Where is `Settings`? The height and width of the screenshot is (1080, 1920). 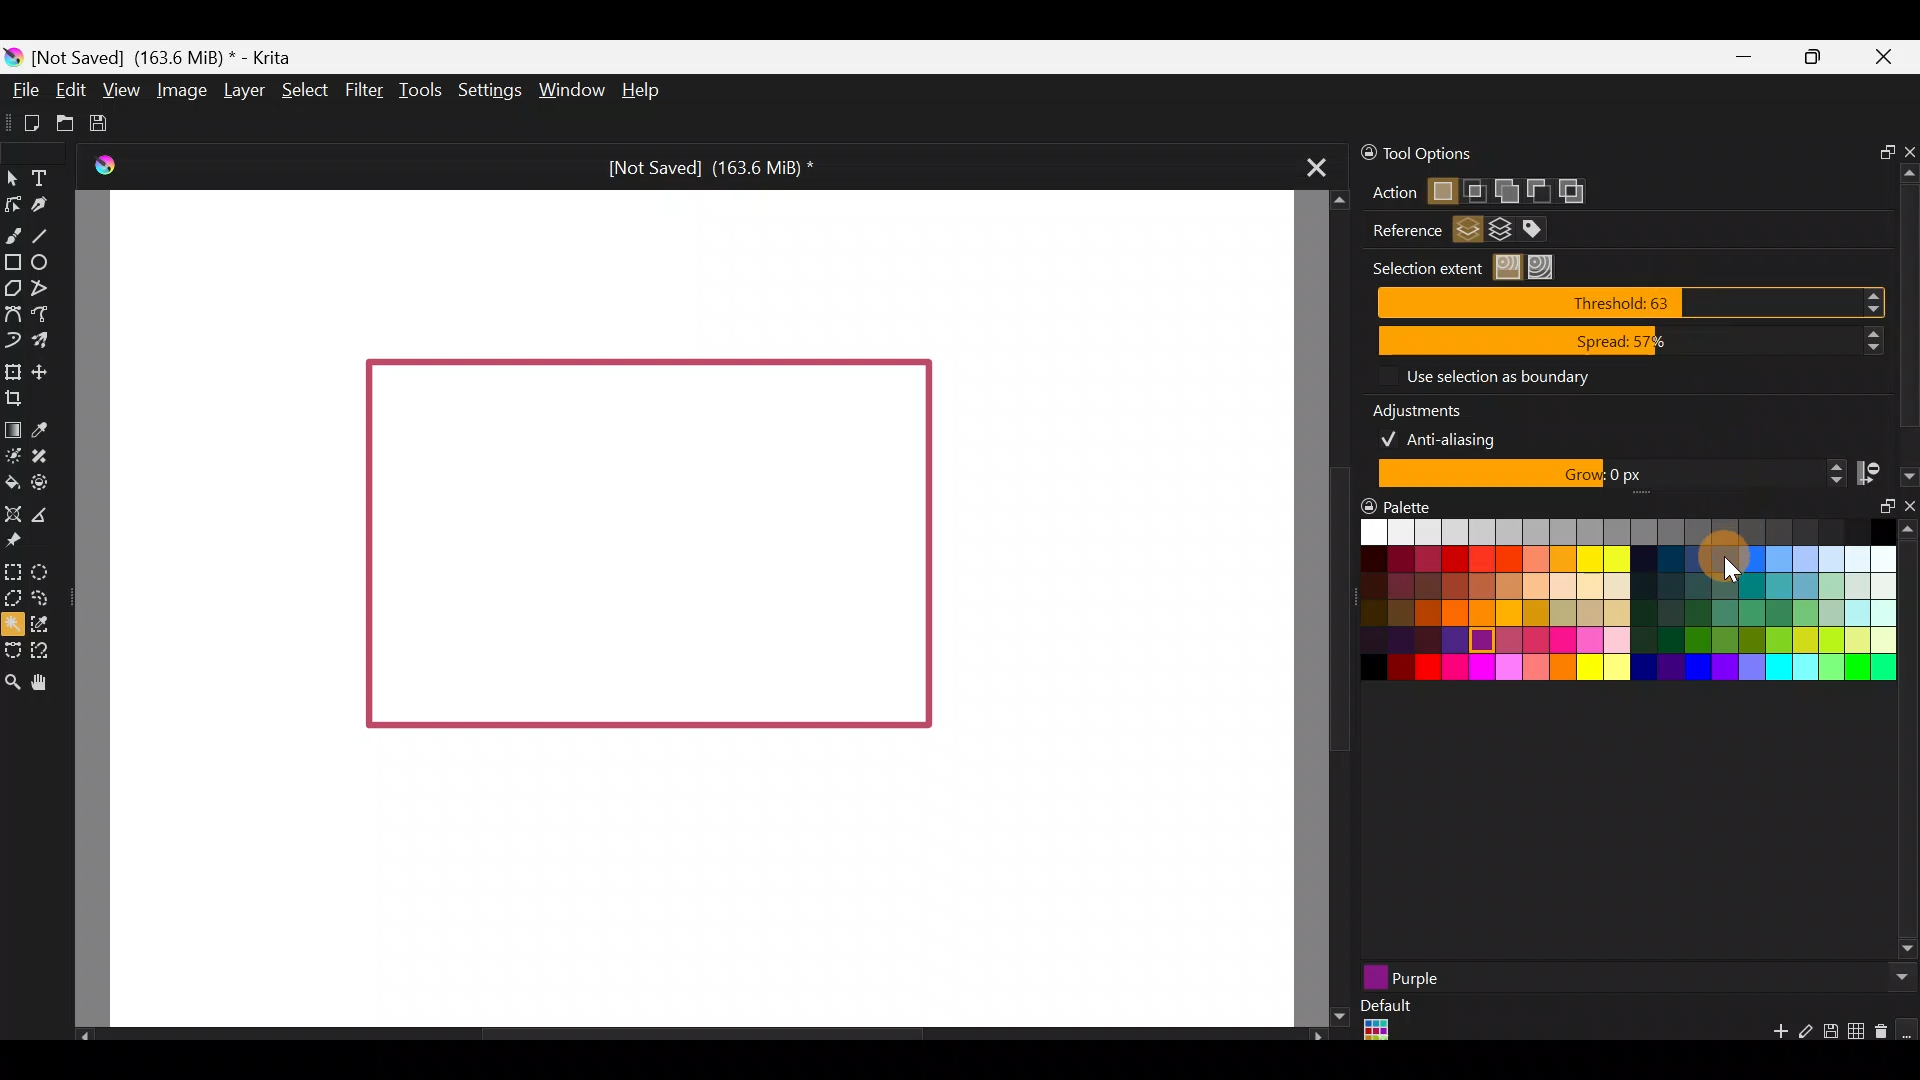
Settings is located at coordinates (486, 87).